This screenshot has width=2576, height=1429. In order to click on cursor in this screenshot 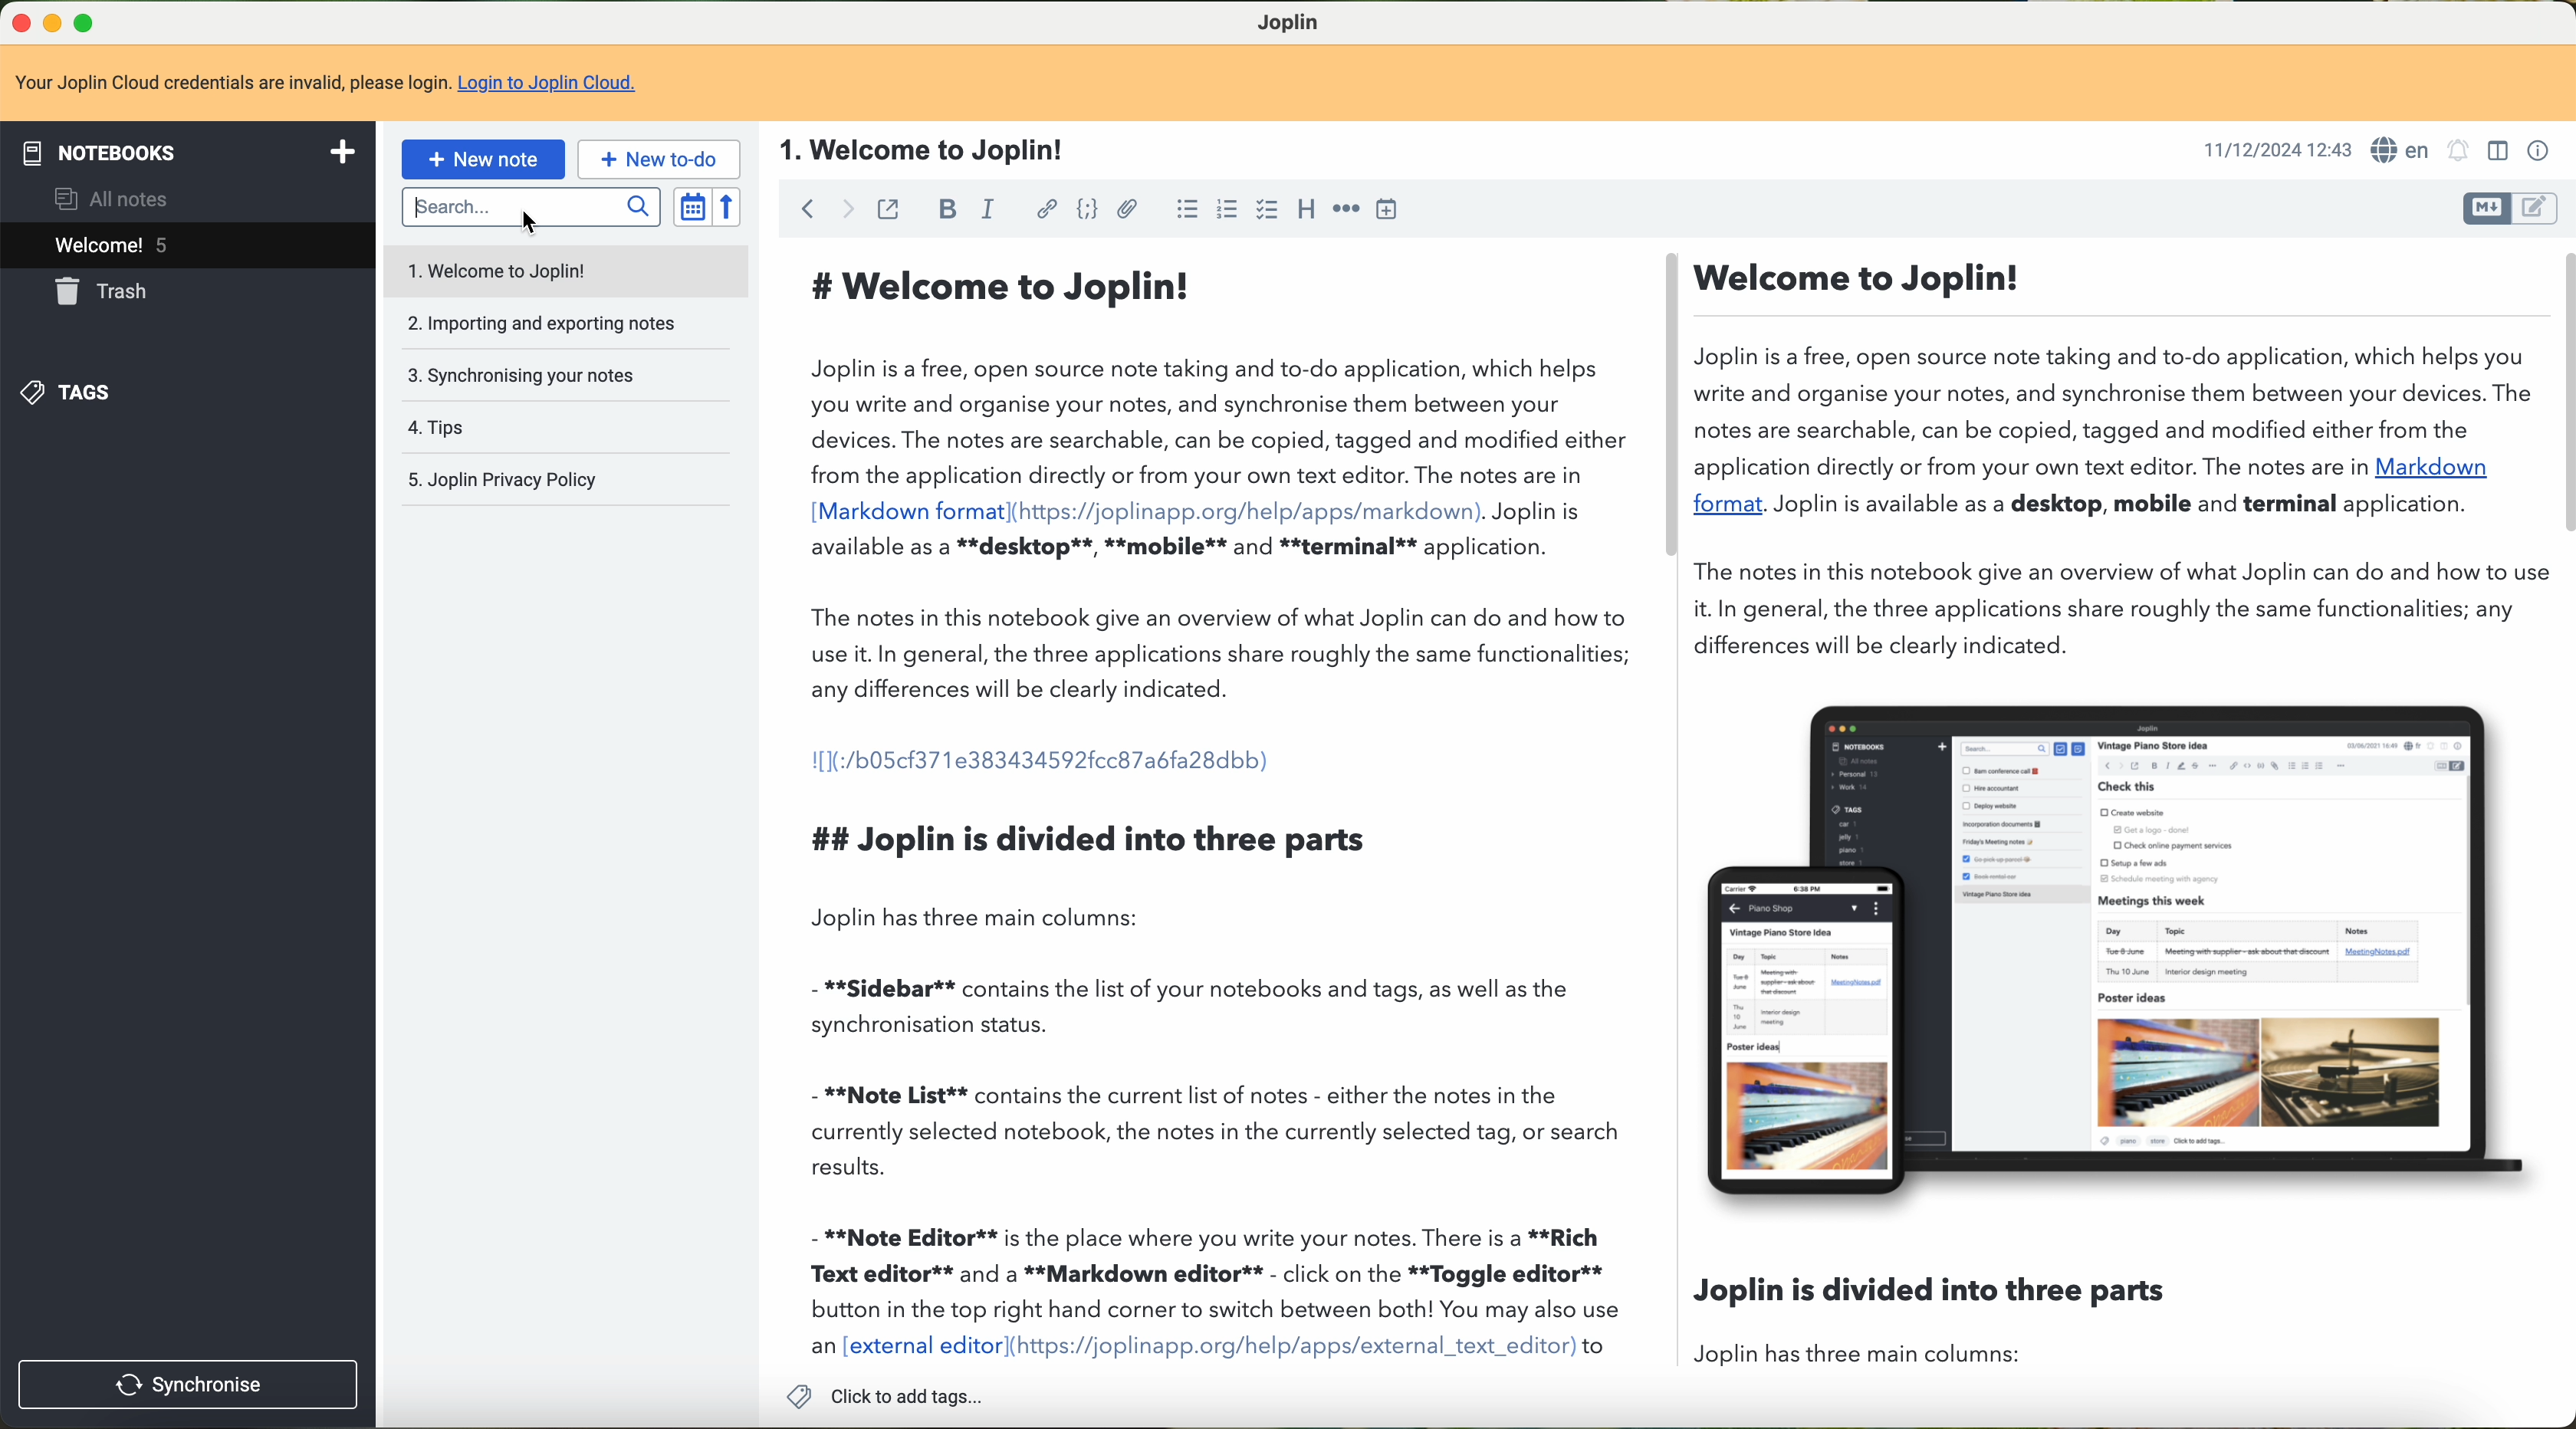, I will do `click(534, 222)`.